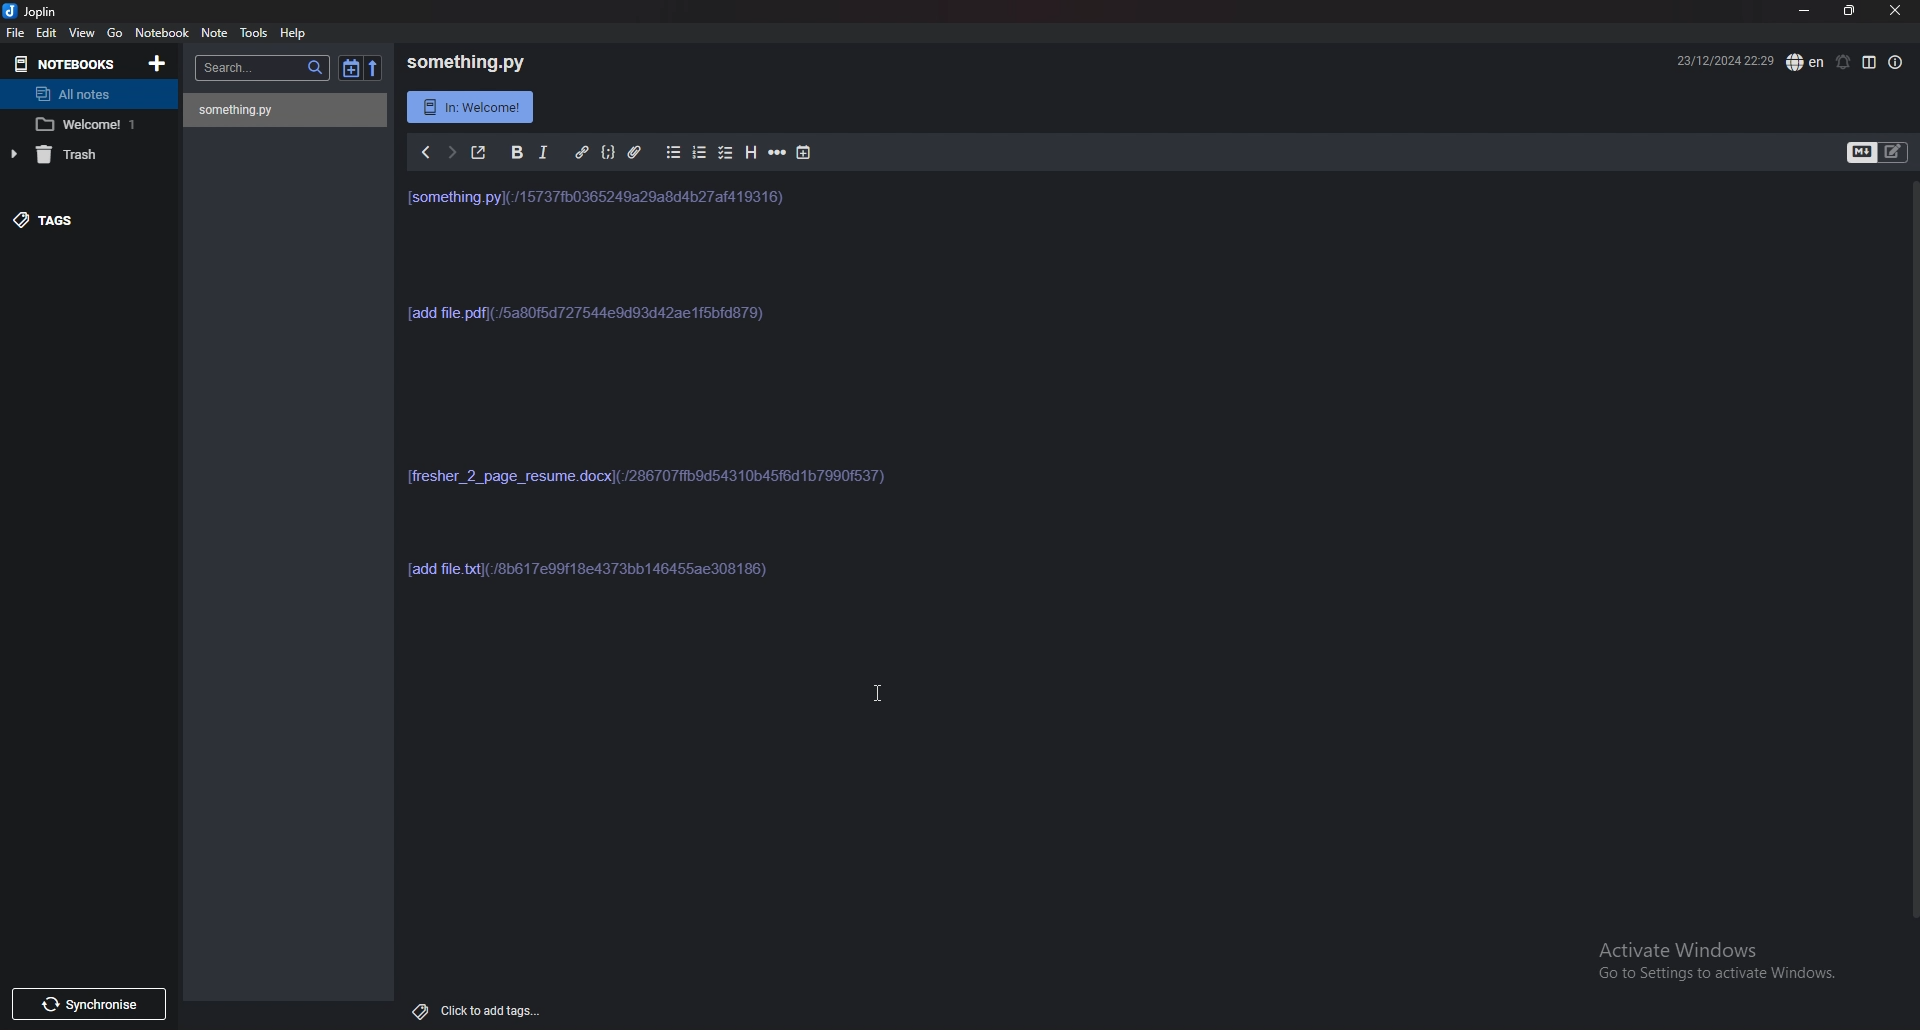 This screenshot has width=1920, height=1030. Describe the element at coordinates (87, 160) in the screenshot. I see `trash` at that location.